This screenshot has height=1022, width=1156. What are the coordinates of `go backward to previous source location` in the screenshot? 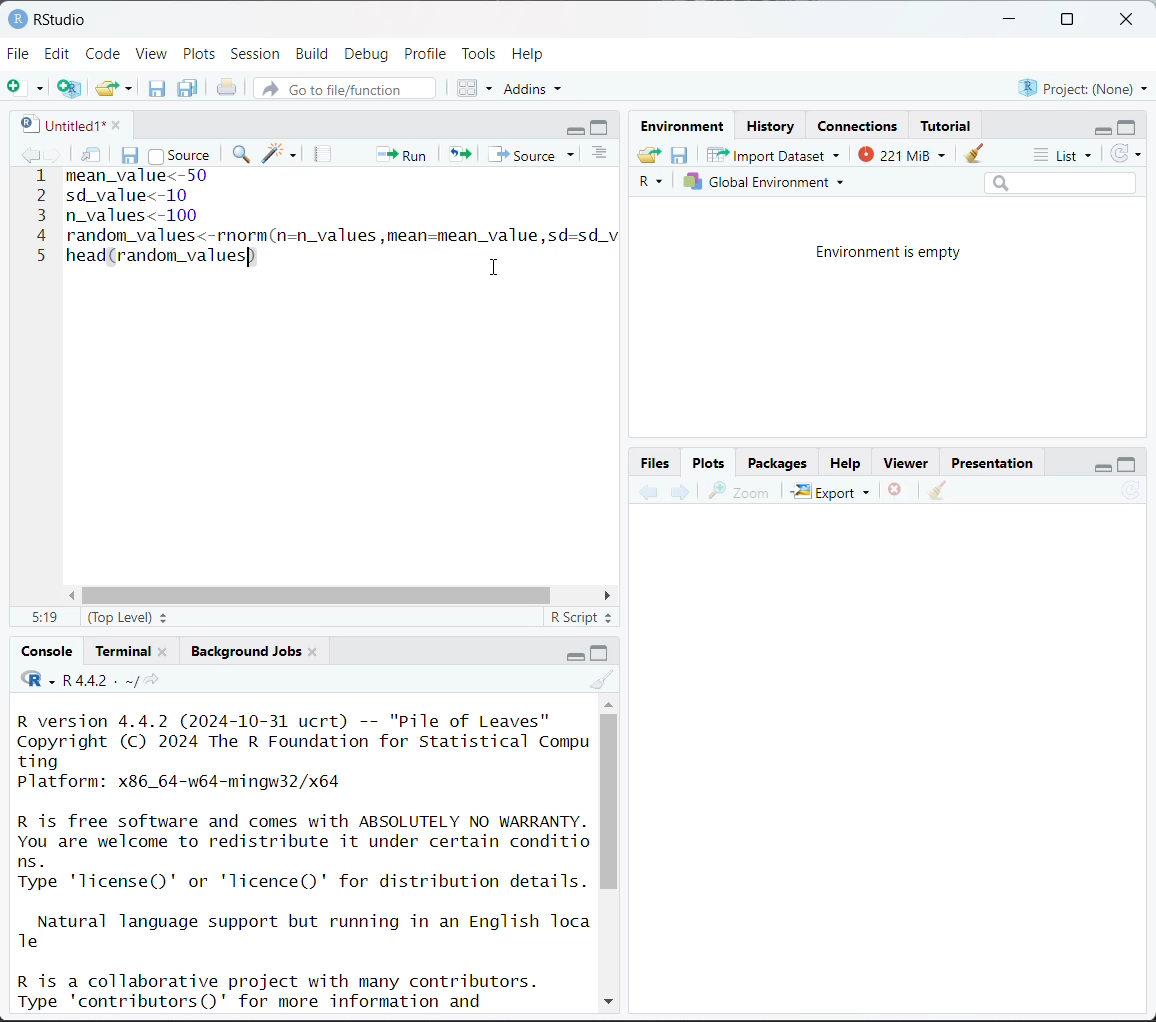 It's located at (30, 156).